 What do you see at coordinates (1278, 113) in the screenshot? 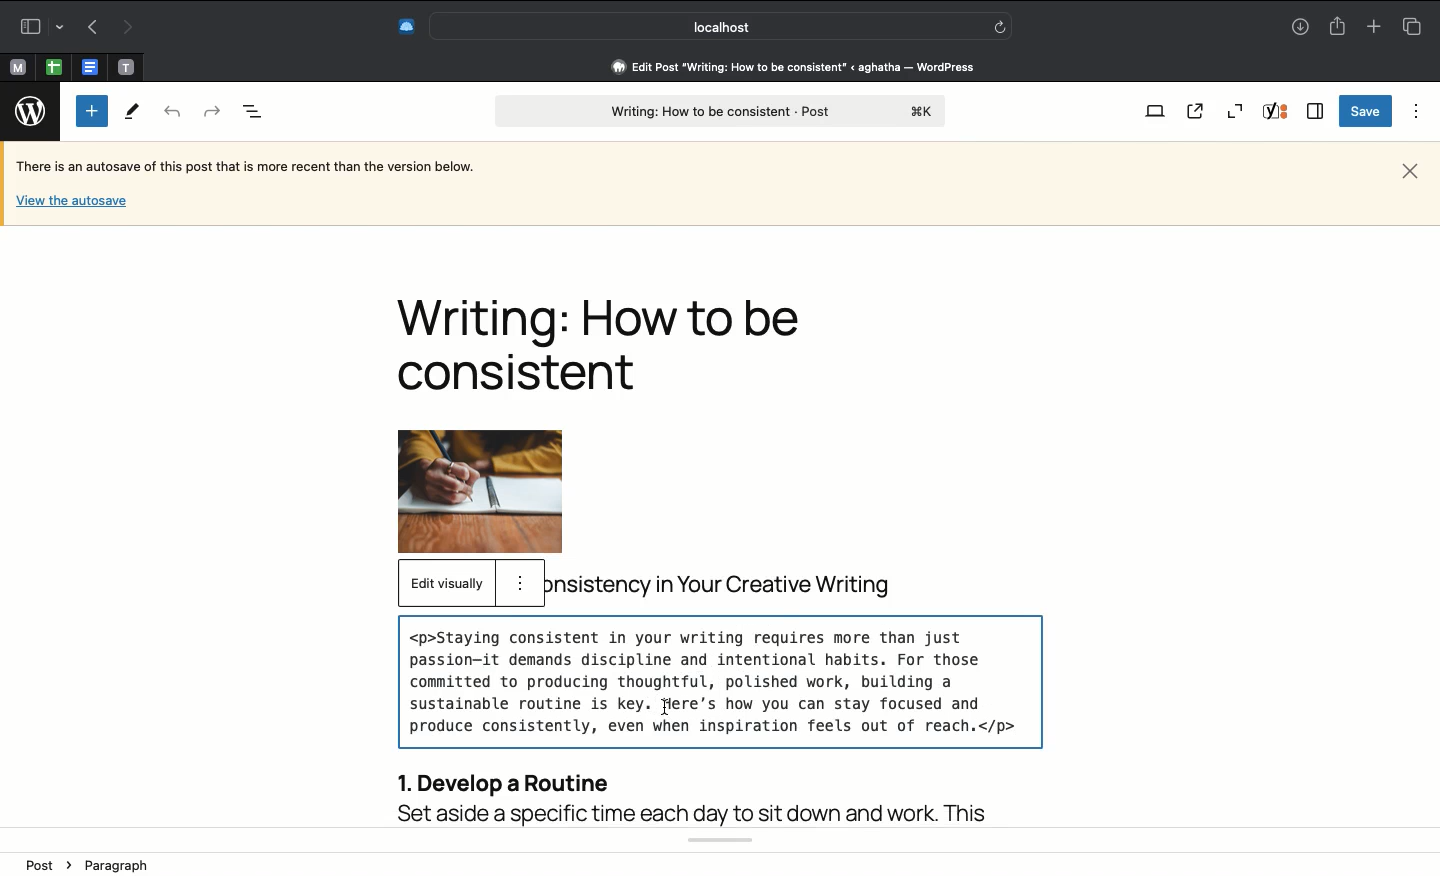
I see `Yoast` at bounding box center [1278, 113].